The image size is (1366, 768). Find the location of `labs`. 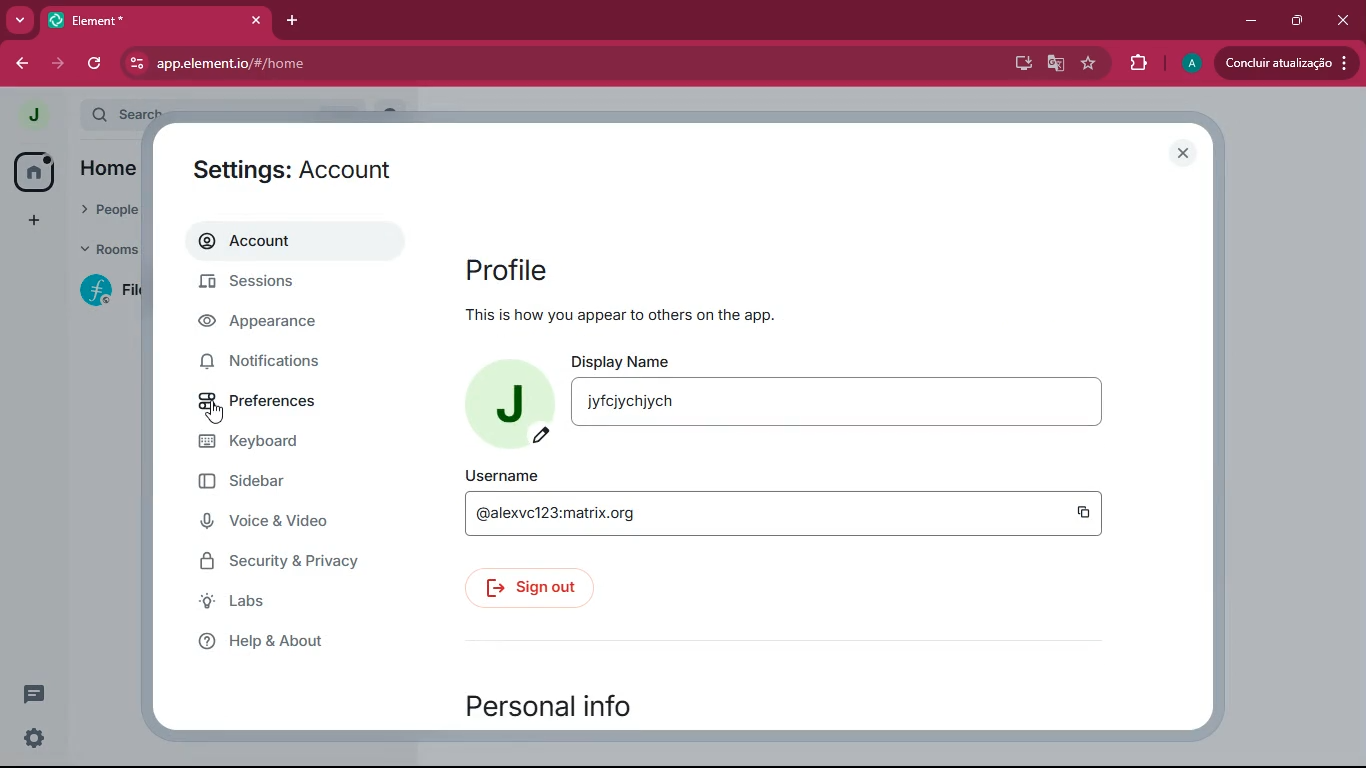

labs is located at coordinates (272, 606).